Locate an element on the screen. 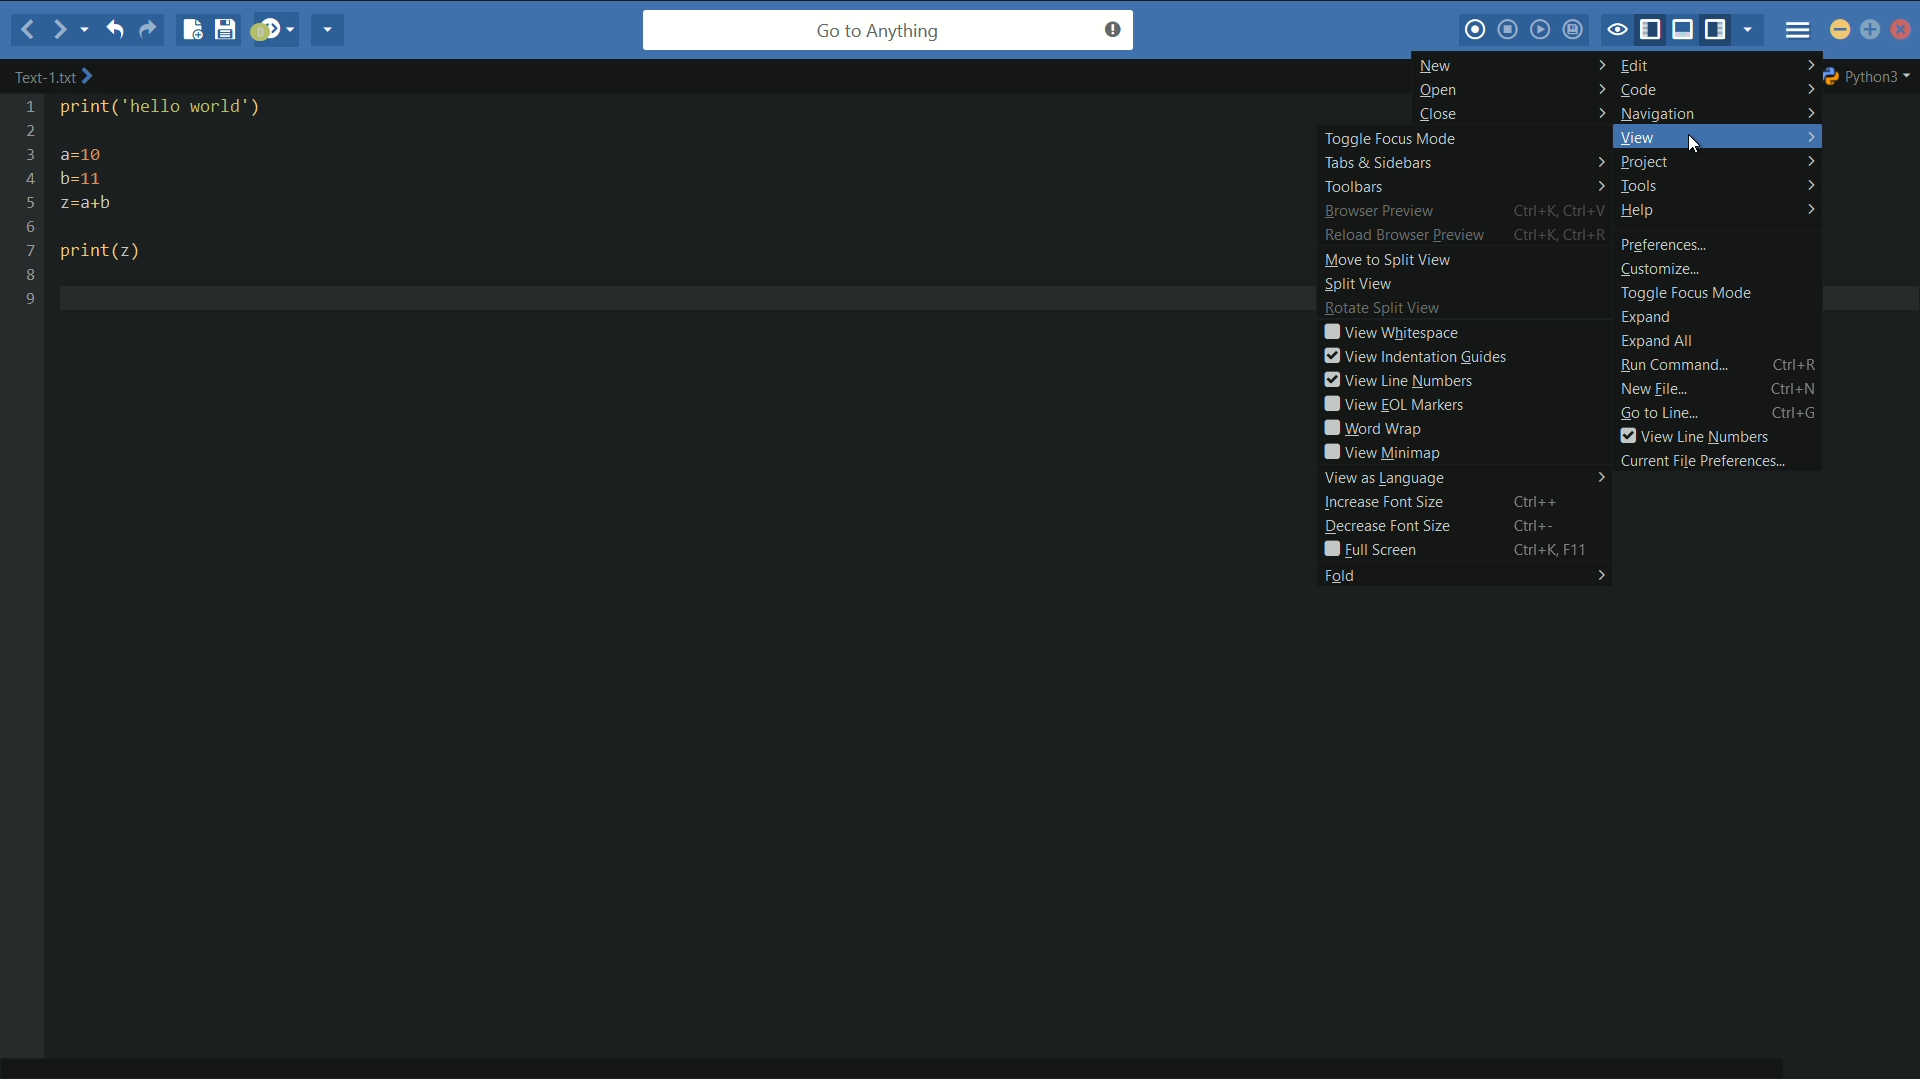  decrease font size is located at coordinates (1385, 527).